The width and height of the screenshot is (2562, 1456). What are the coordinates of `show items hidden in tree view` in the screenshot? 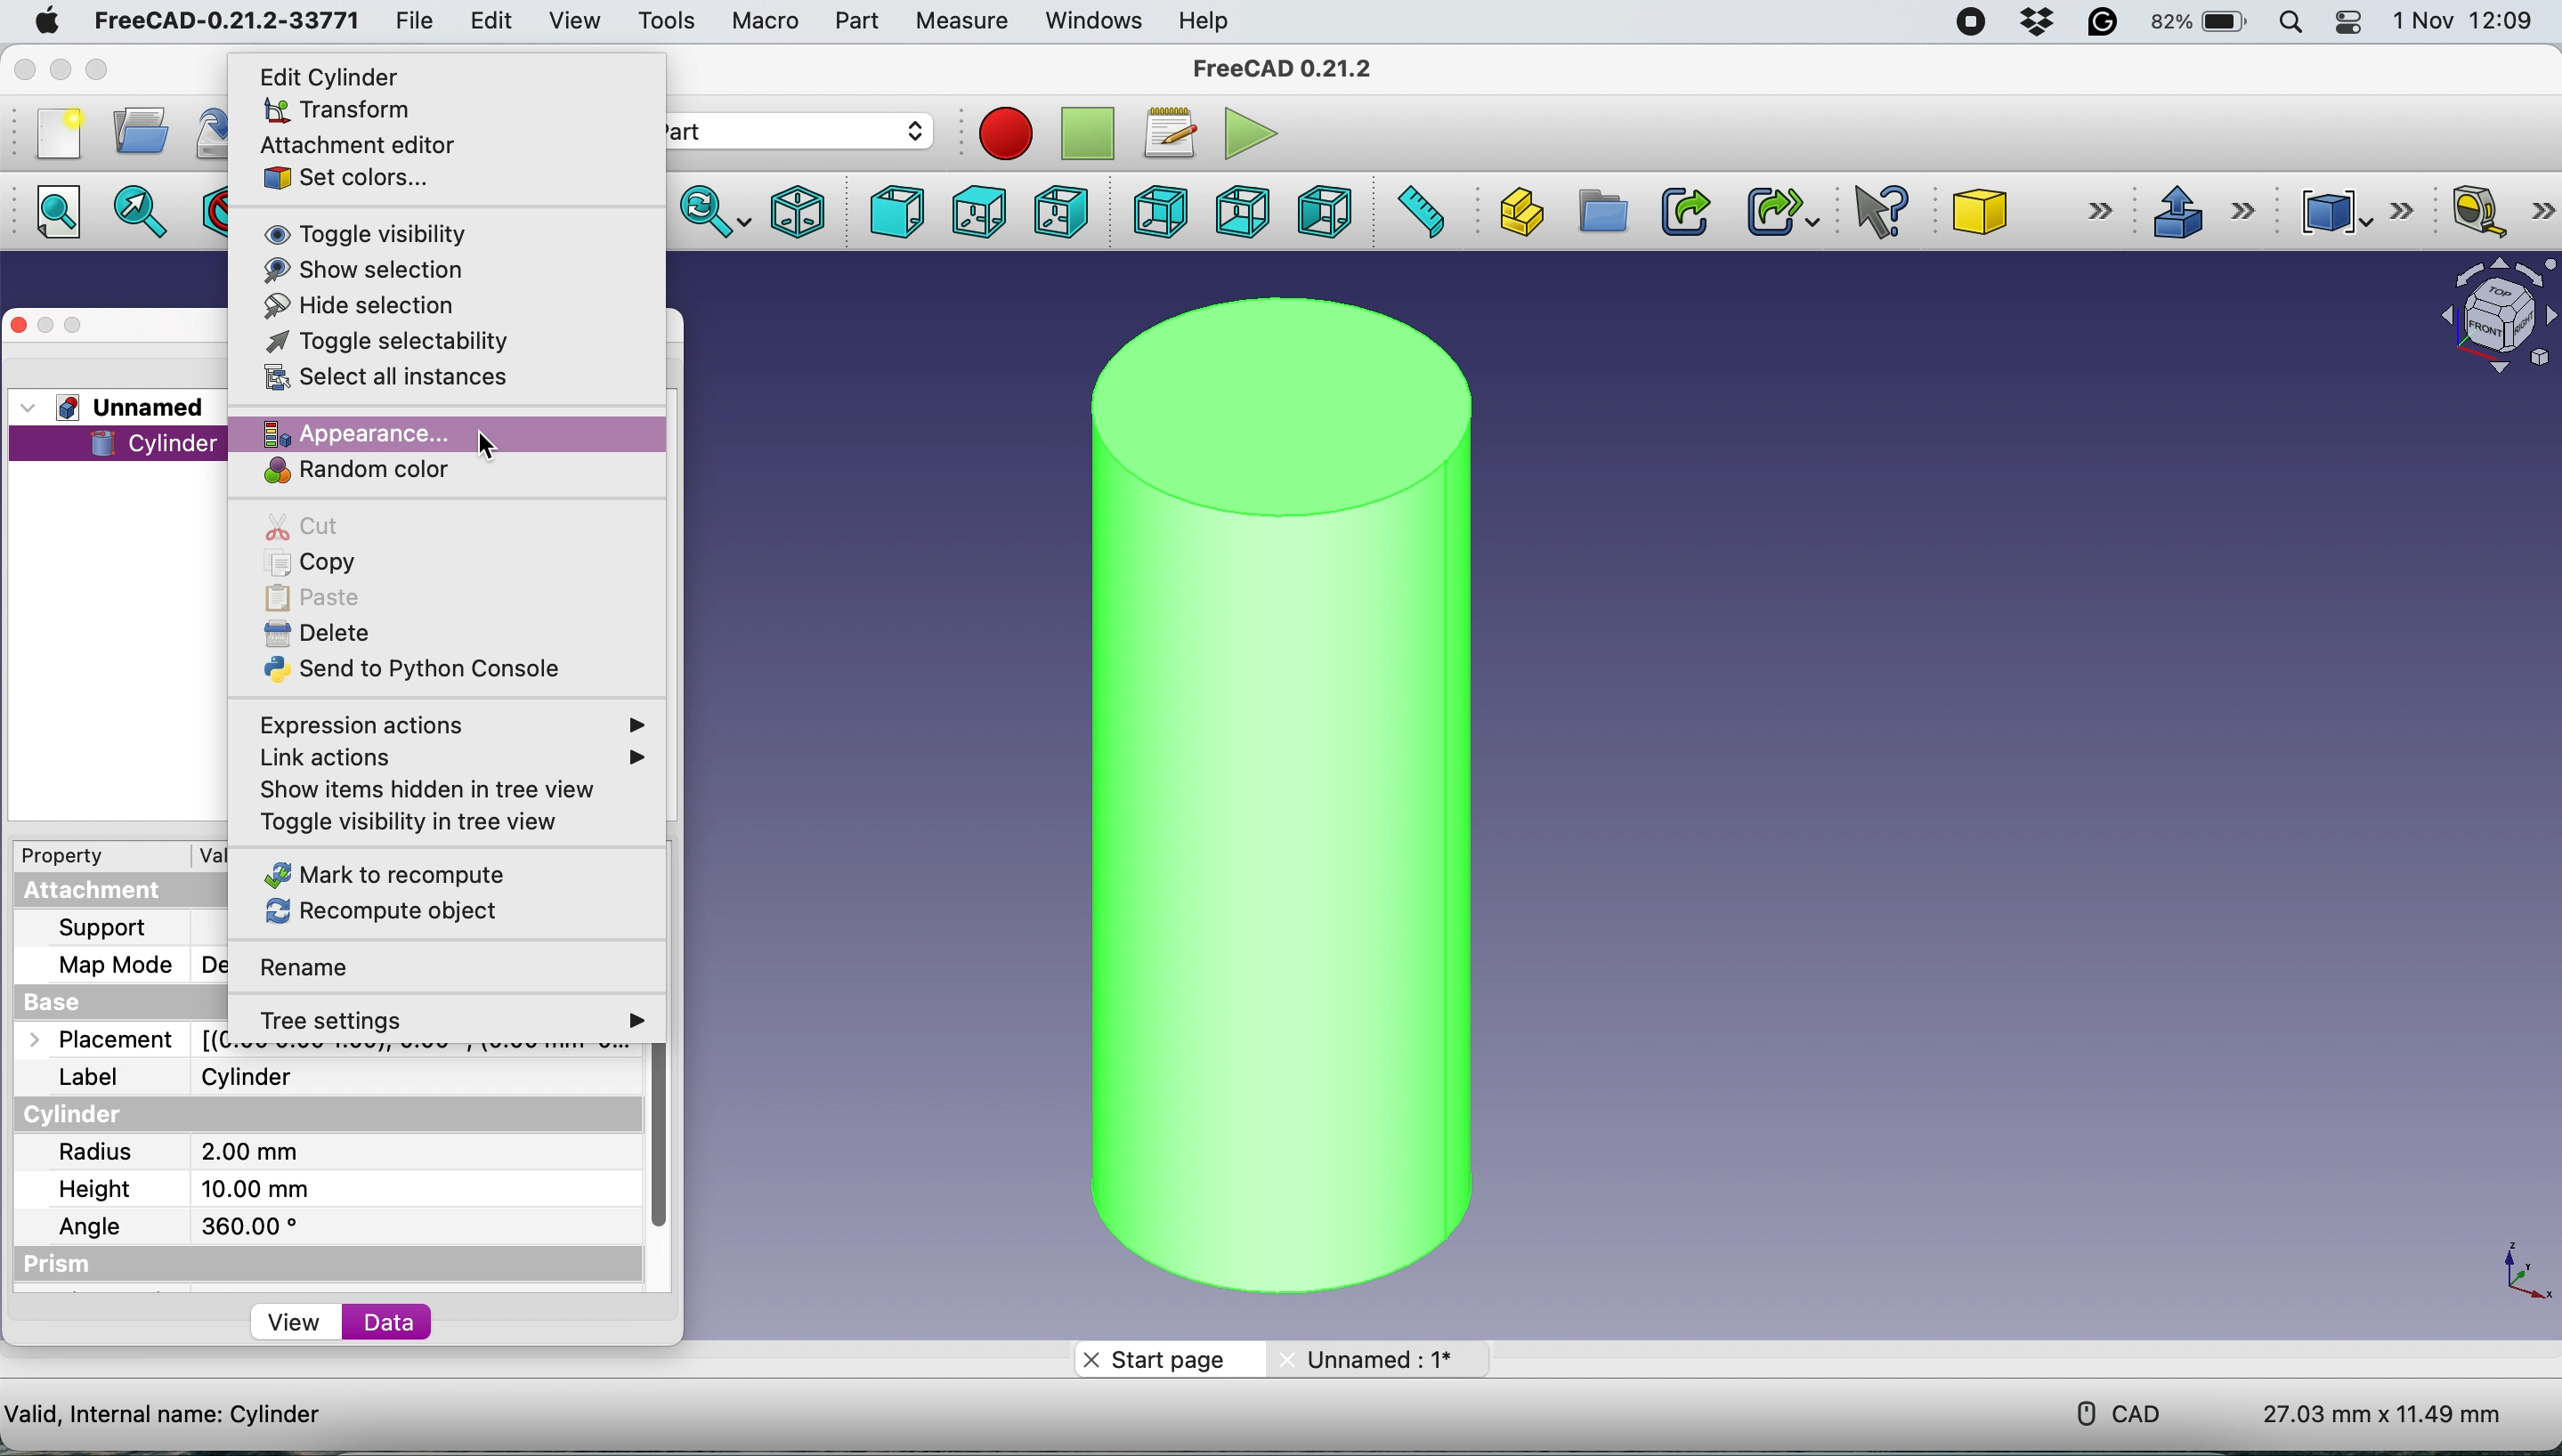 It's located at (426, 788).